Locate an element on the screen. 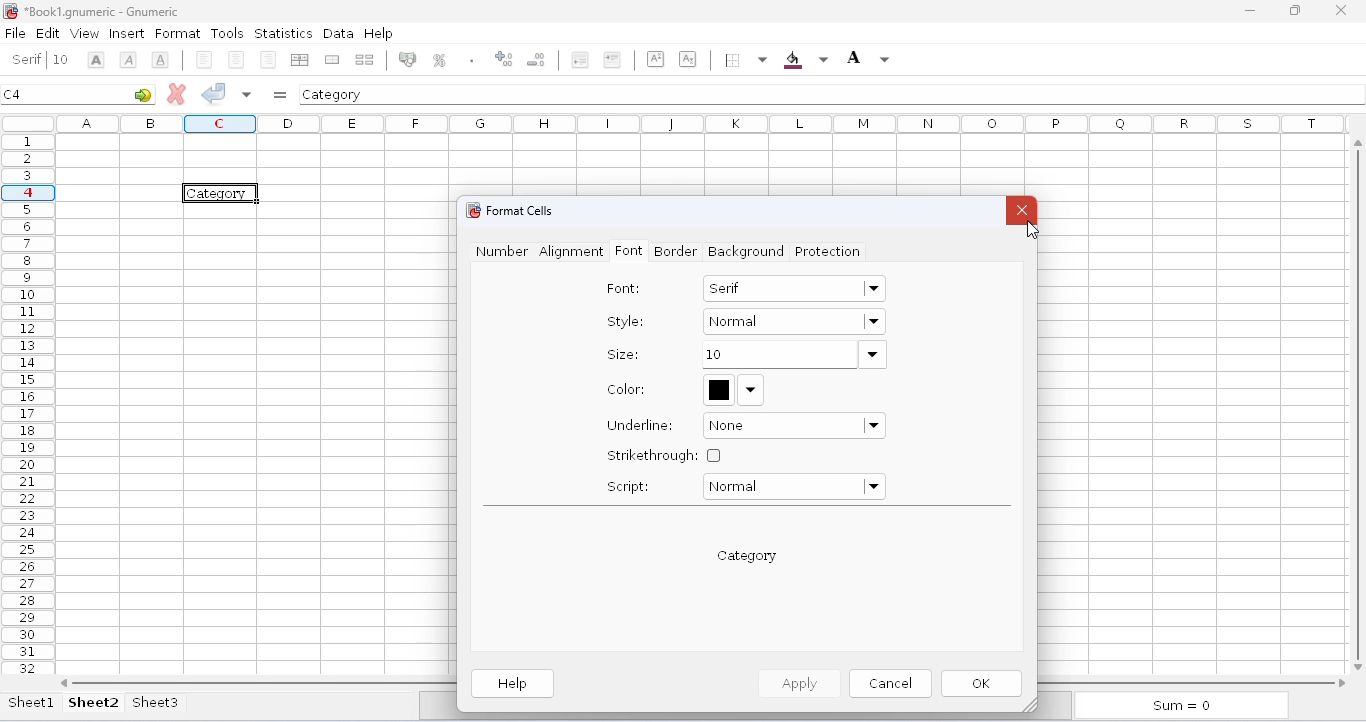 This screenshot has height=722, width=1366. background is located at coordinates (846, 60).